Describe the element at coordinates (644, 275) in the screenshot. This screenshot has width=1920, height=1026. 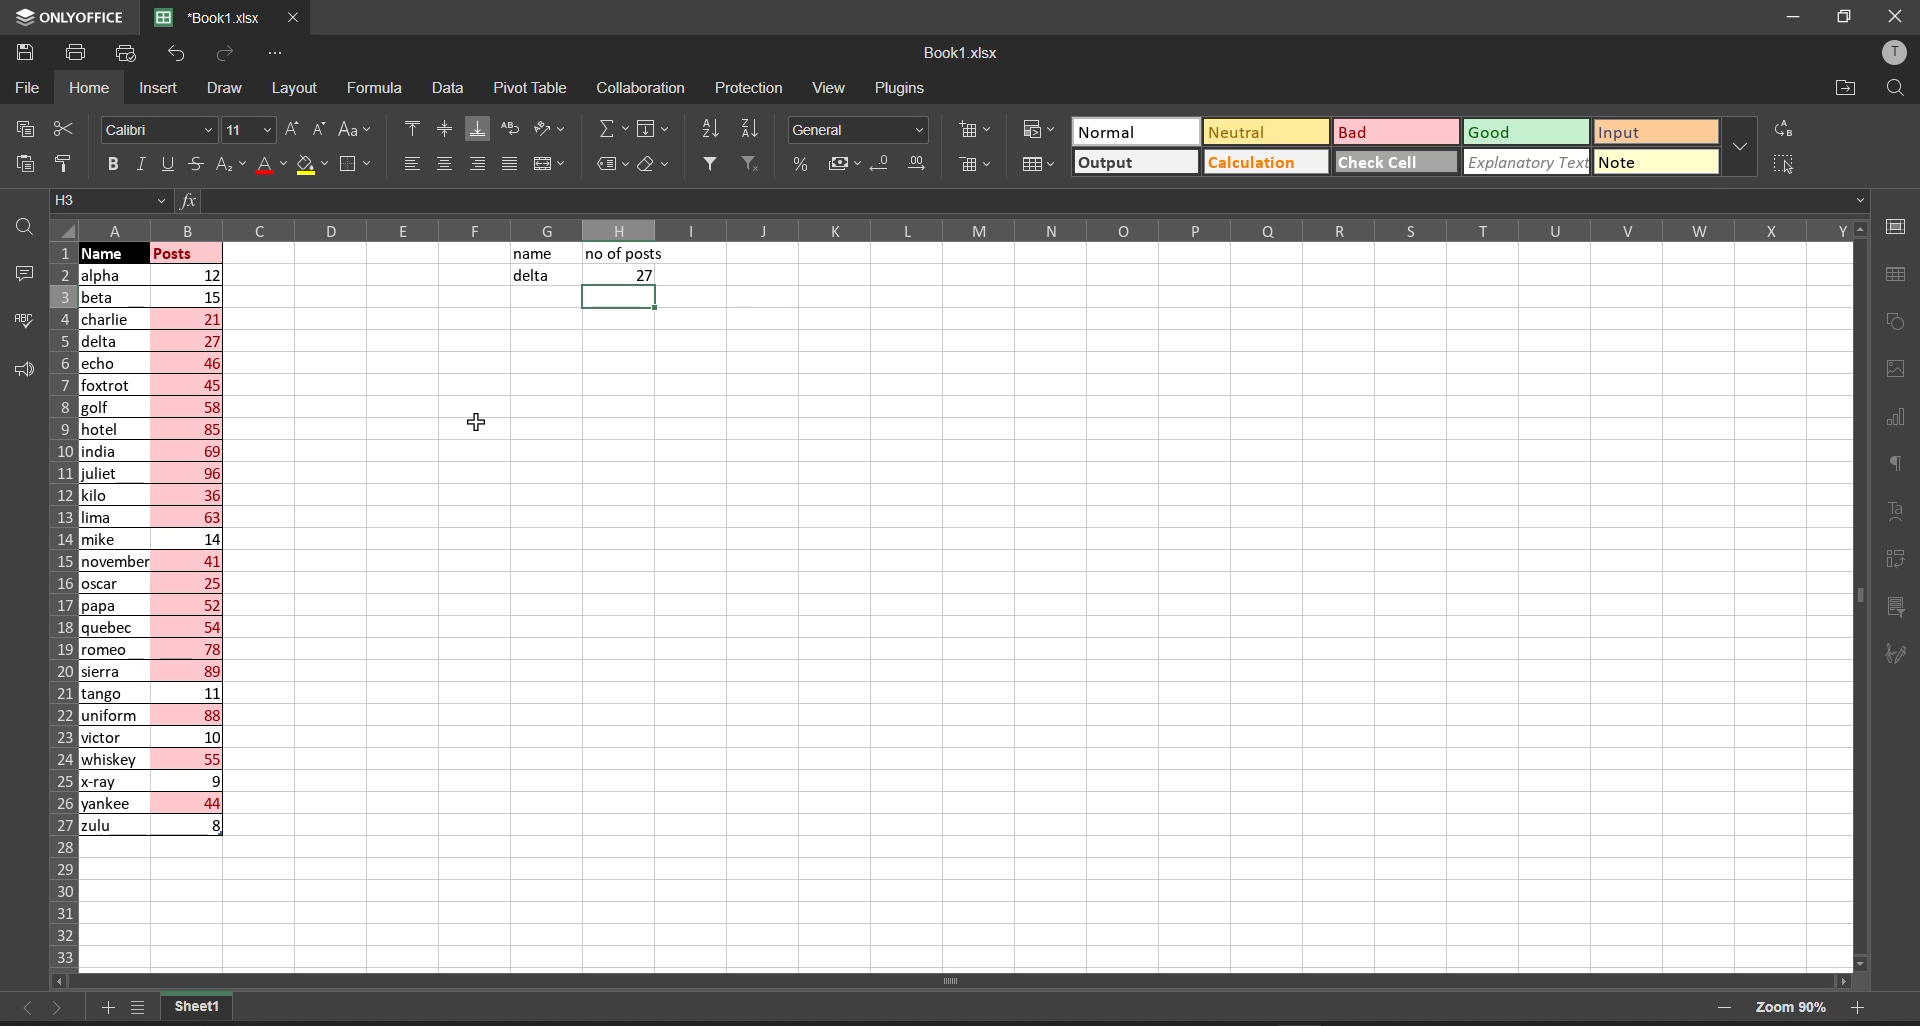
I see `27` at that location.